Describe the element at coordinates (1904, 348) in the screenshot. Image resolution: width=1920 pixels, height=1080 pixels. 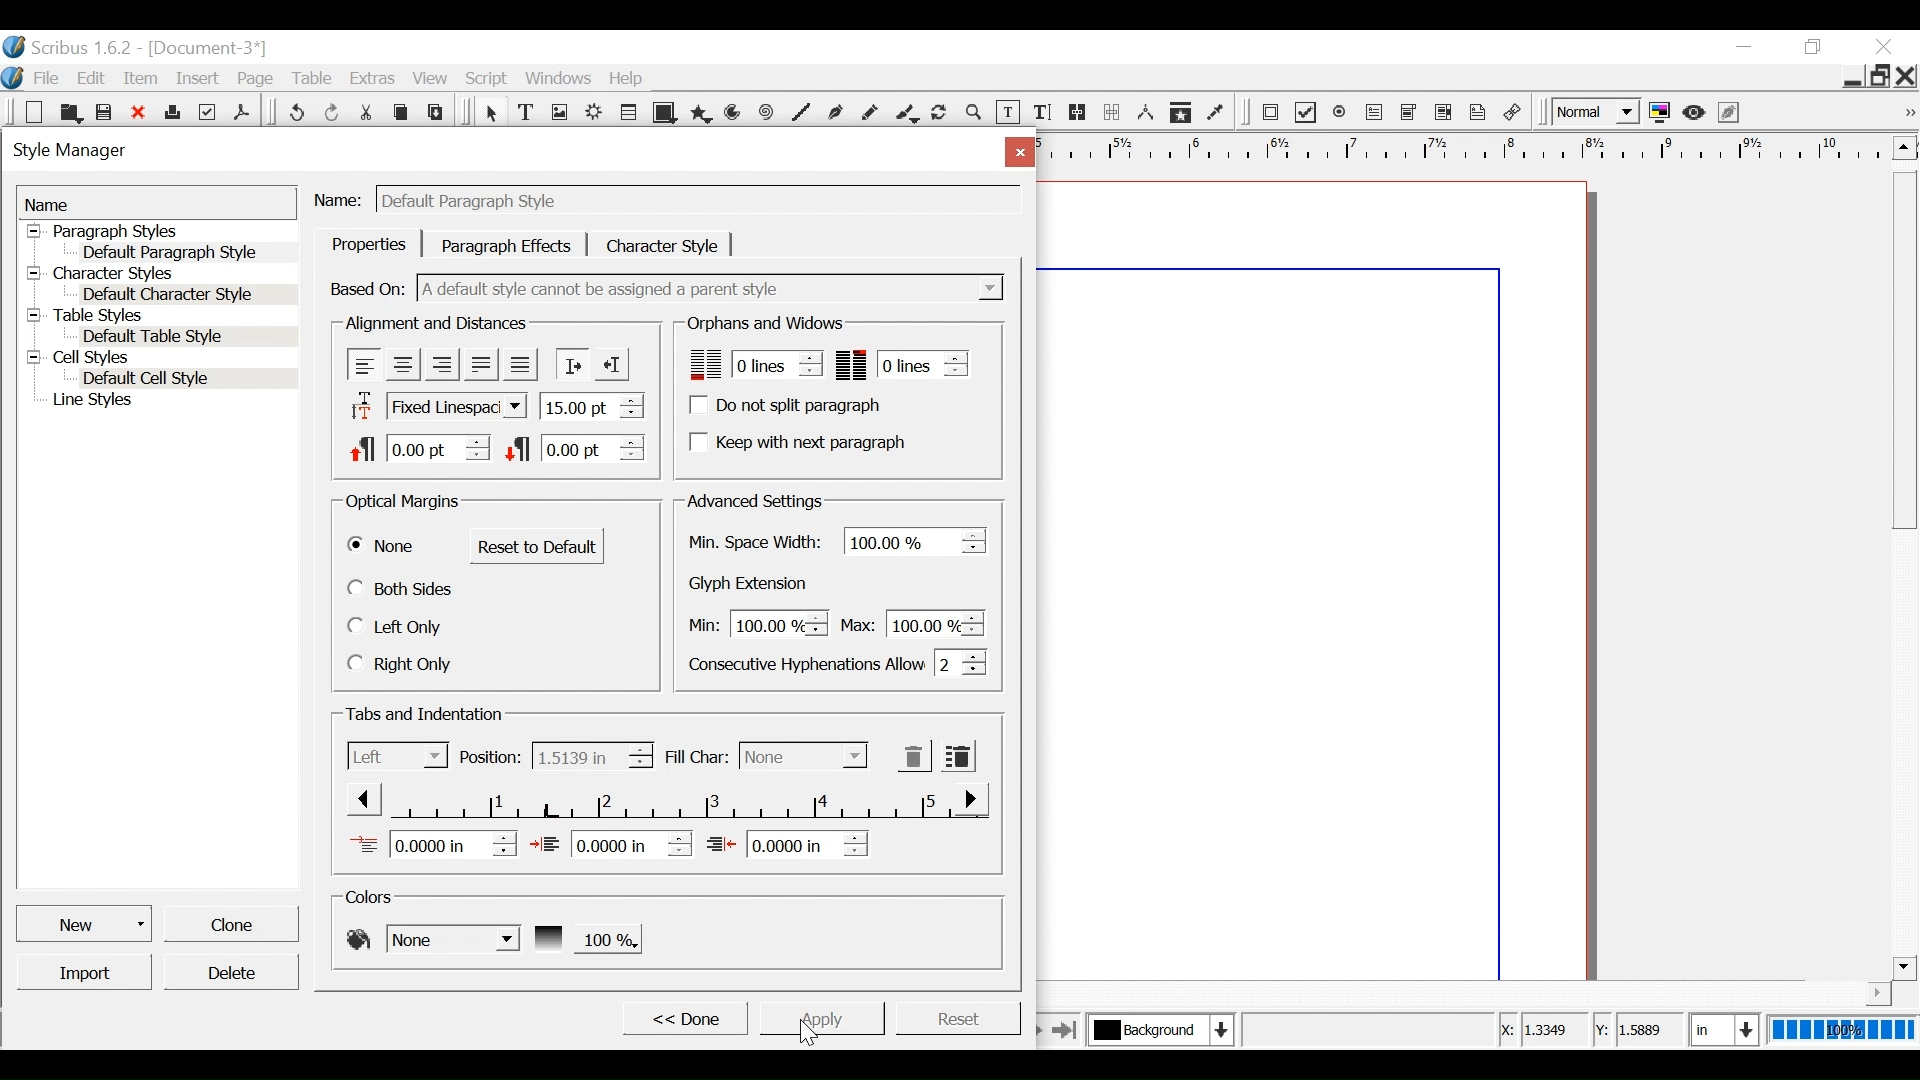
I see `Vertical Scroll bar` at that location.